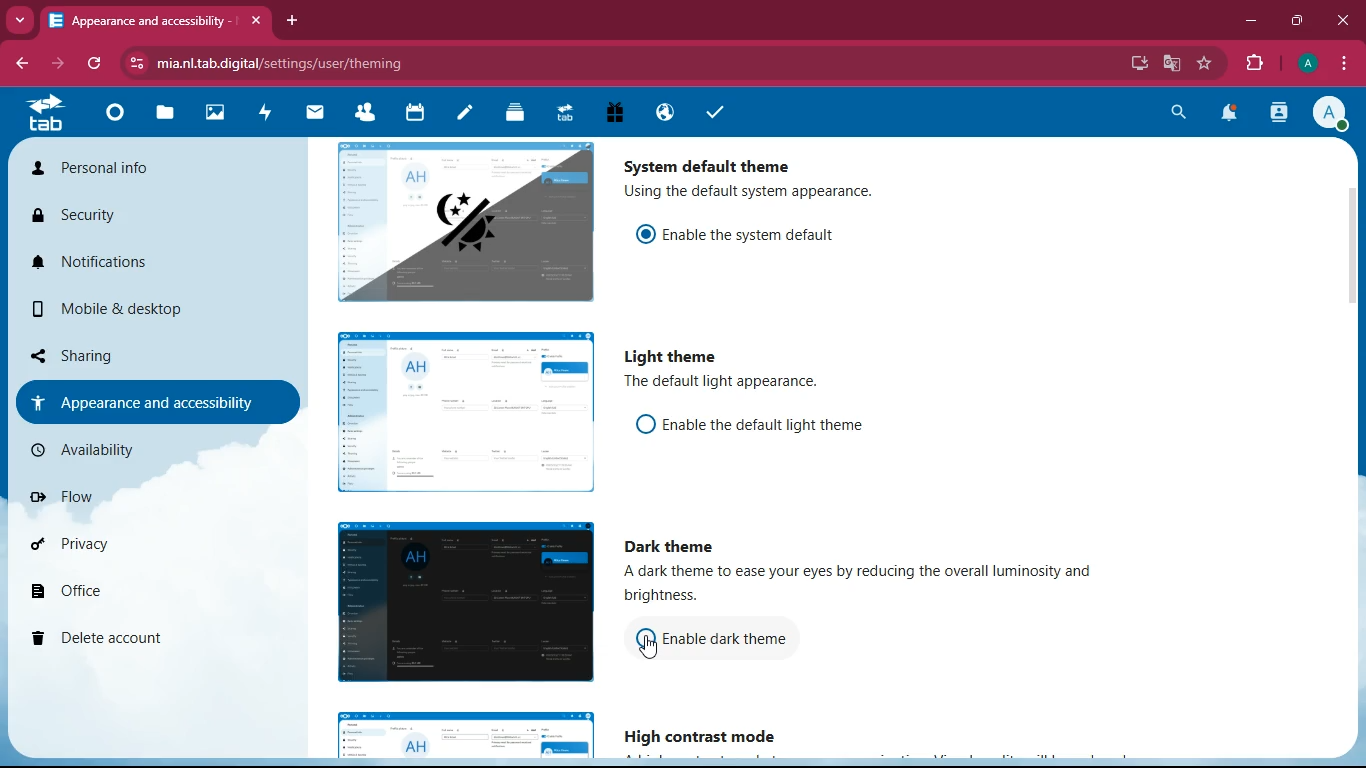  What do you see at coordinates (131, 450) in the screenshot?
I see `availiability` at bounding box center [131, 450].